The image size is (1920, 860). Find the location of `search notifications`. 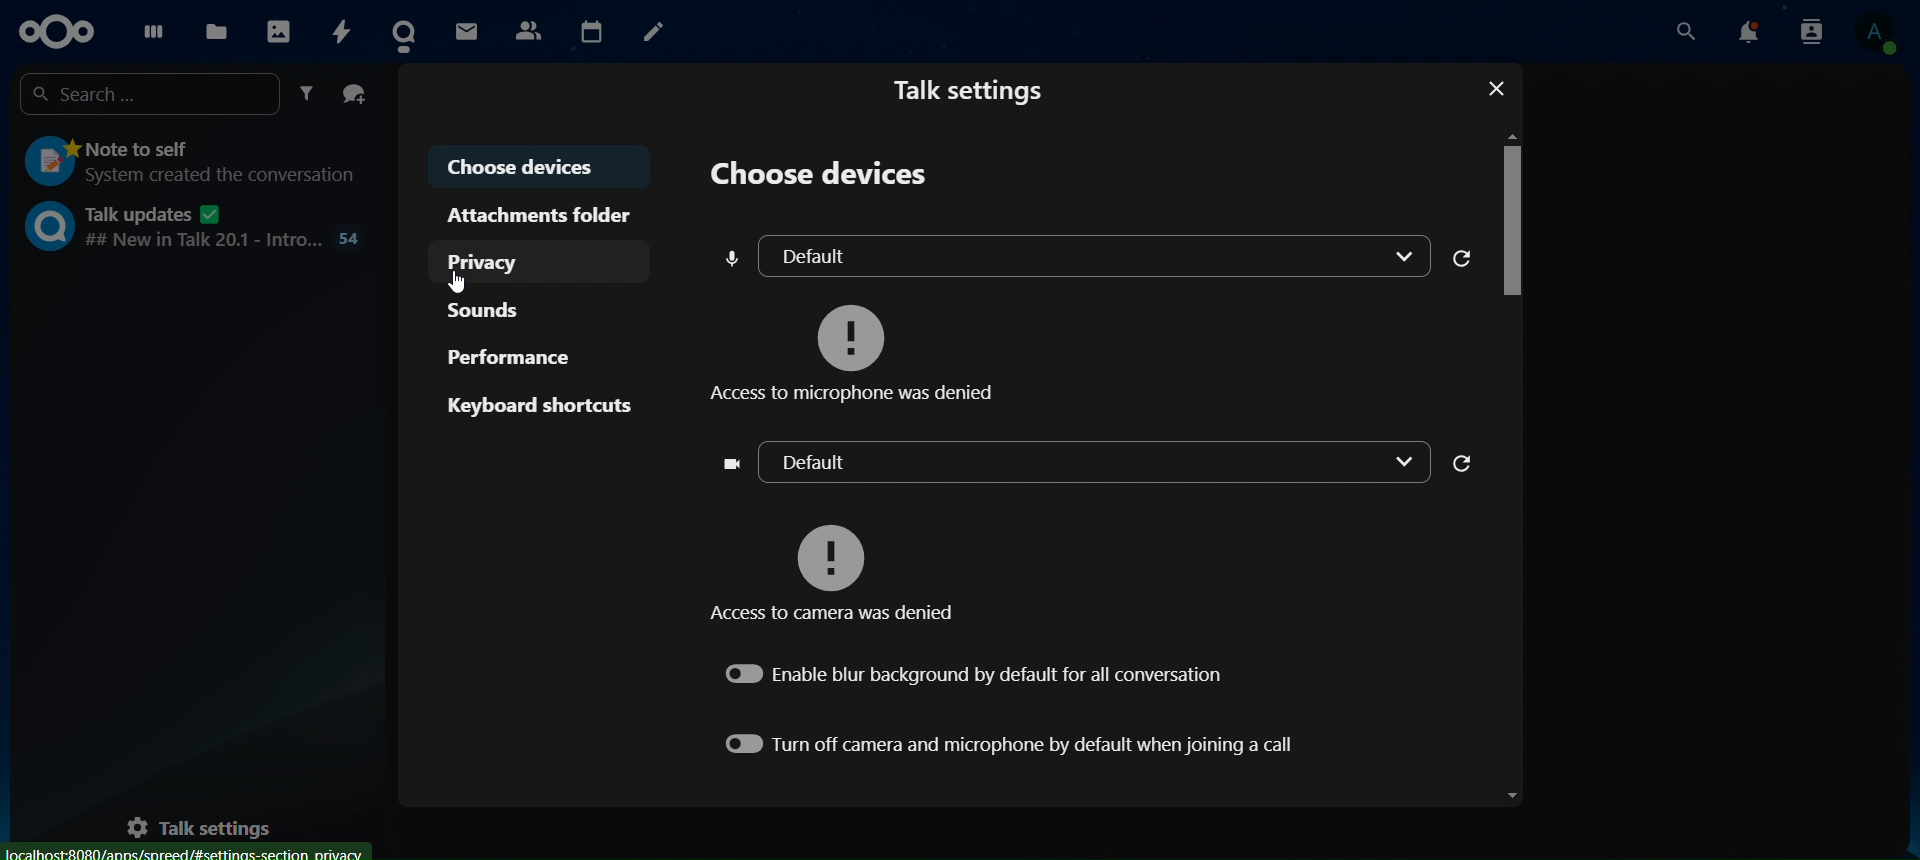

search notifications is located at coordinates (1811, 33).